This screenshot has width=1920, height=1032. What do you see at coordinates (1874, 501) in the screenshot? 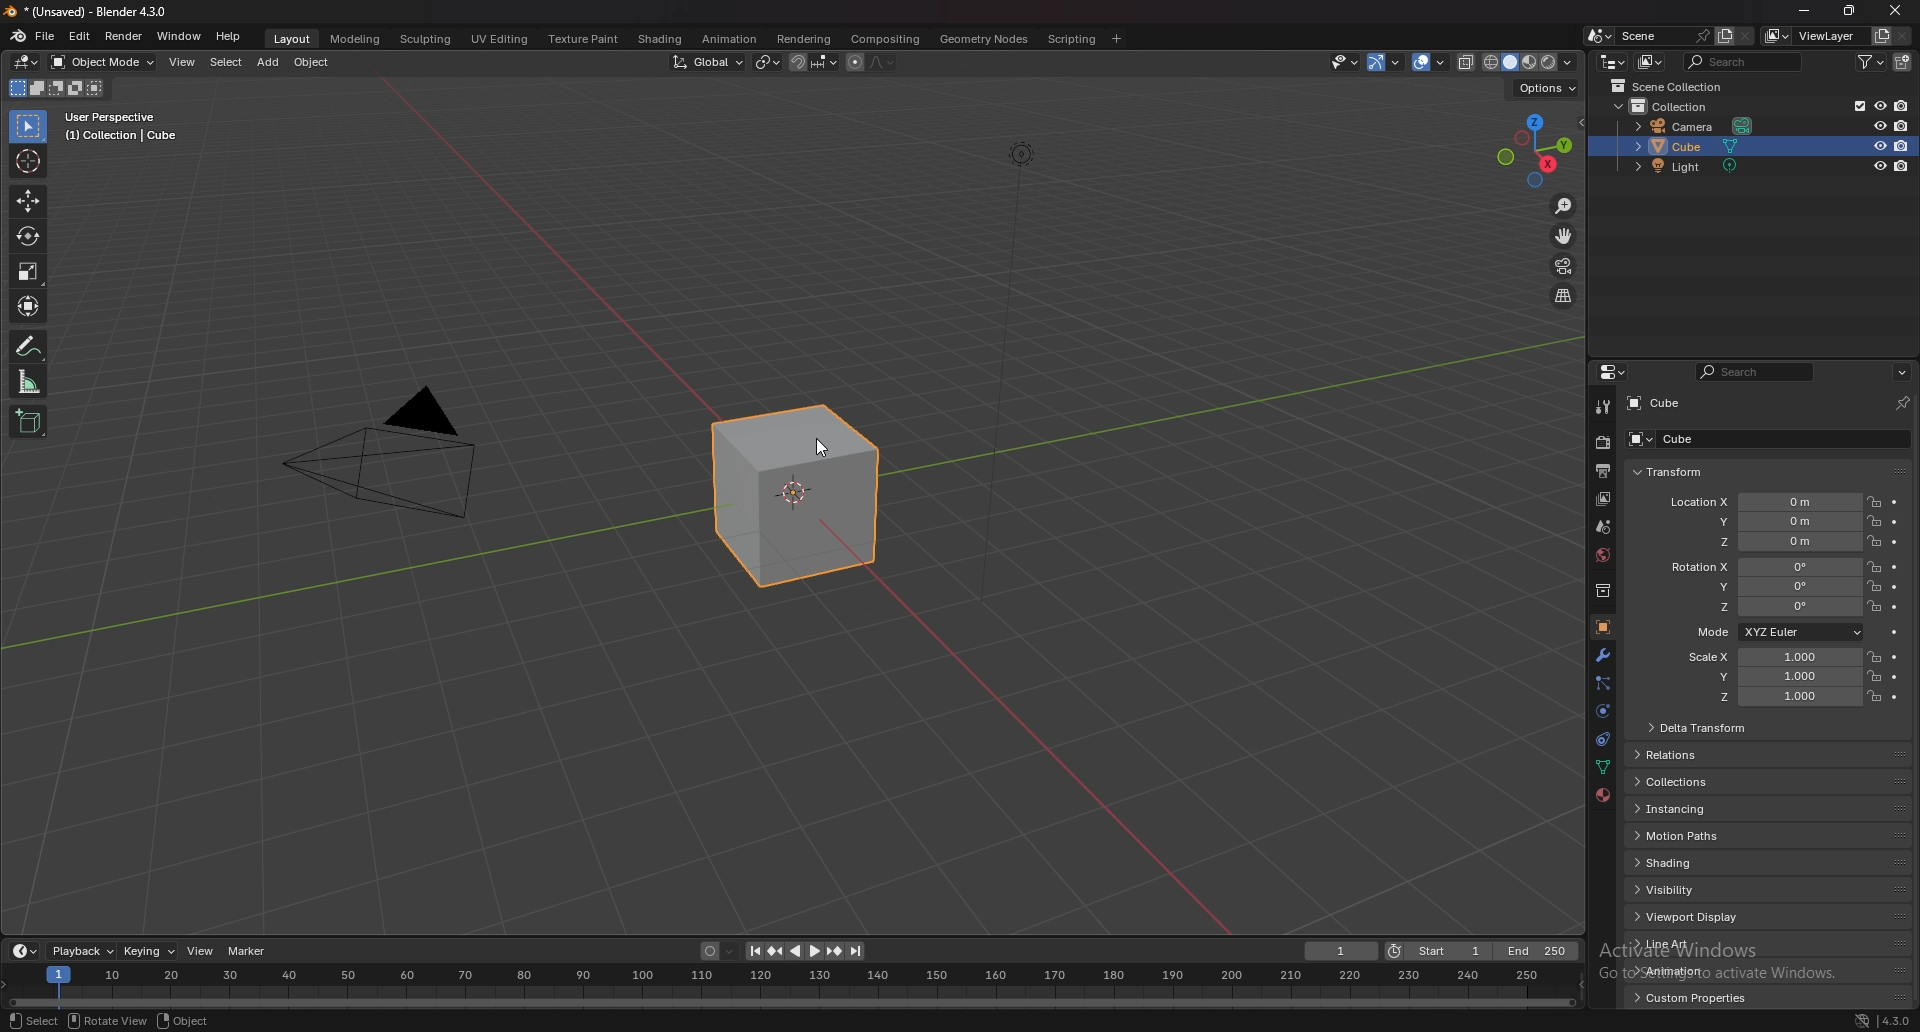
I see `lock` at bounding box center [1874, 501].